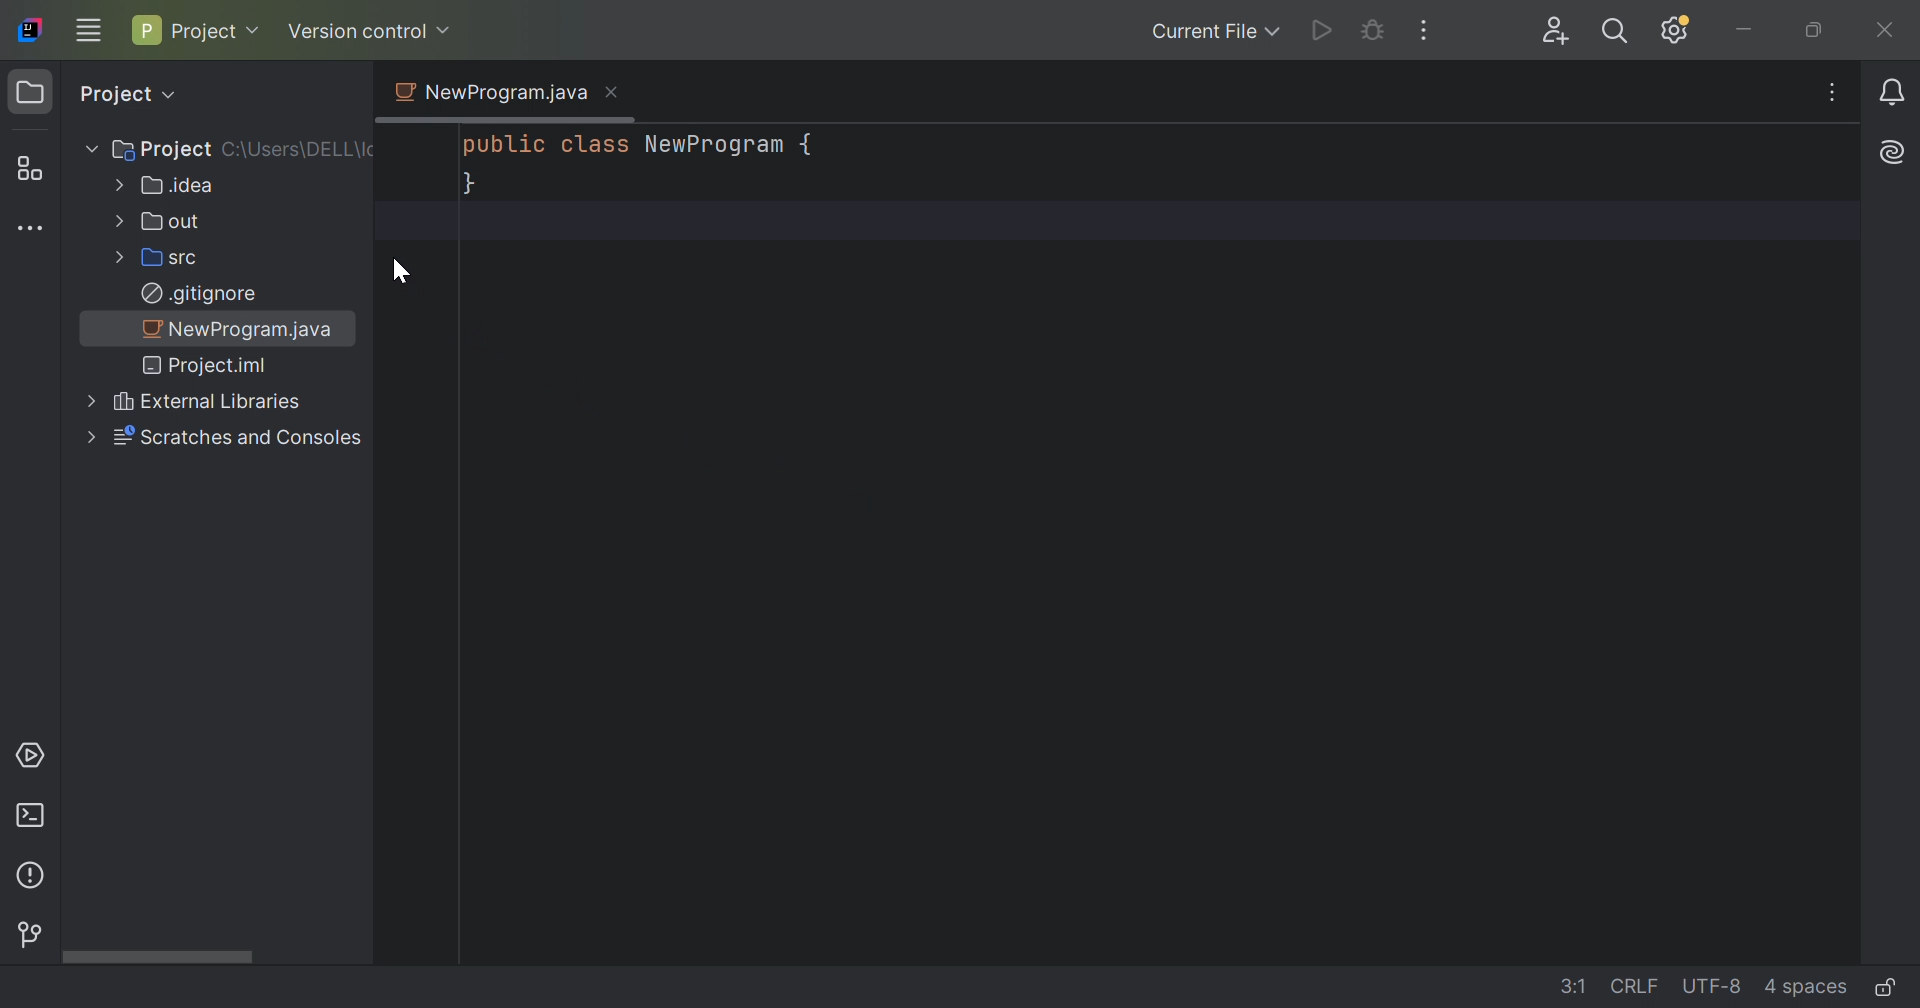 This screenshot has width=1920, height=1008. I want to click on public class NewProgram {, so click(643, 145).